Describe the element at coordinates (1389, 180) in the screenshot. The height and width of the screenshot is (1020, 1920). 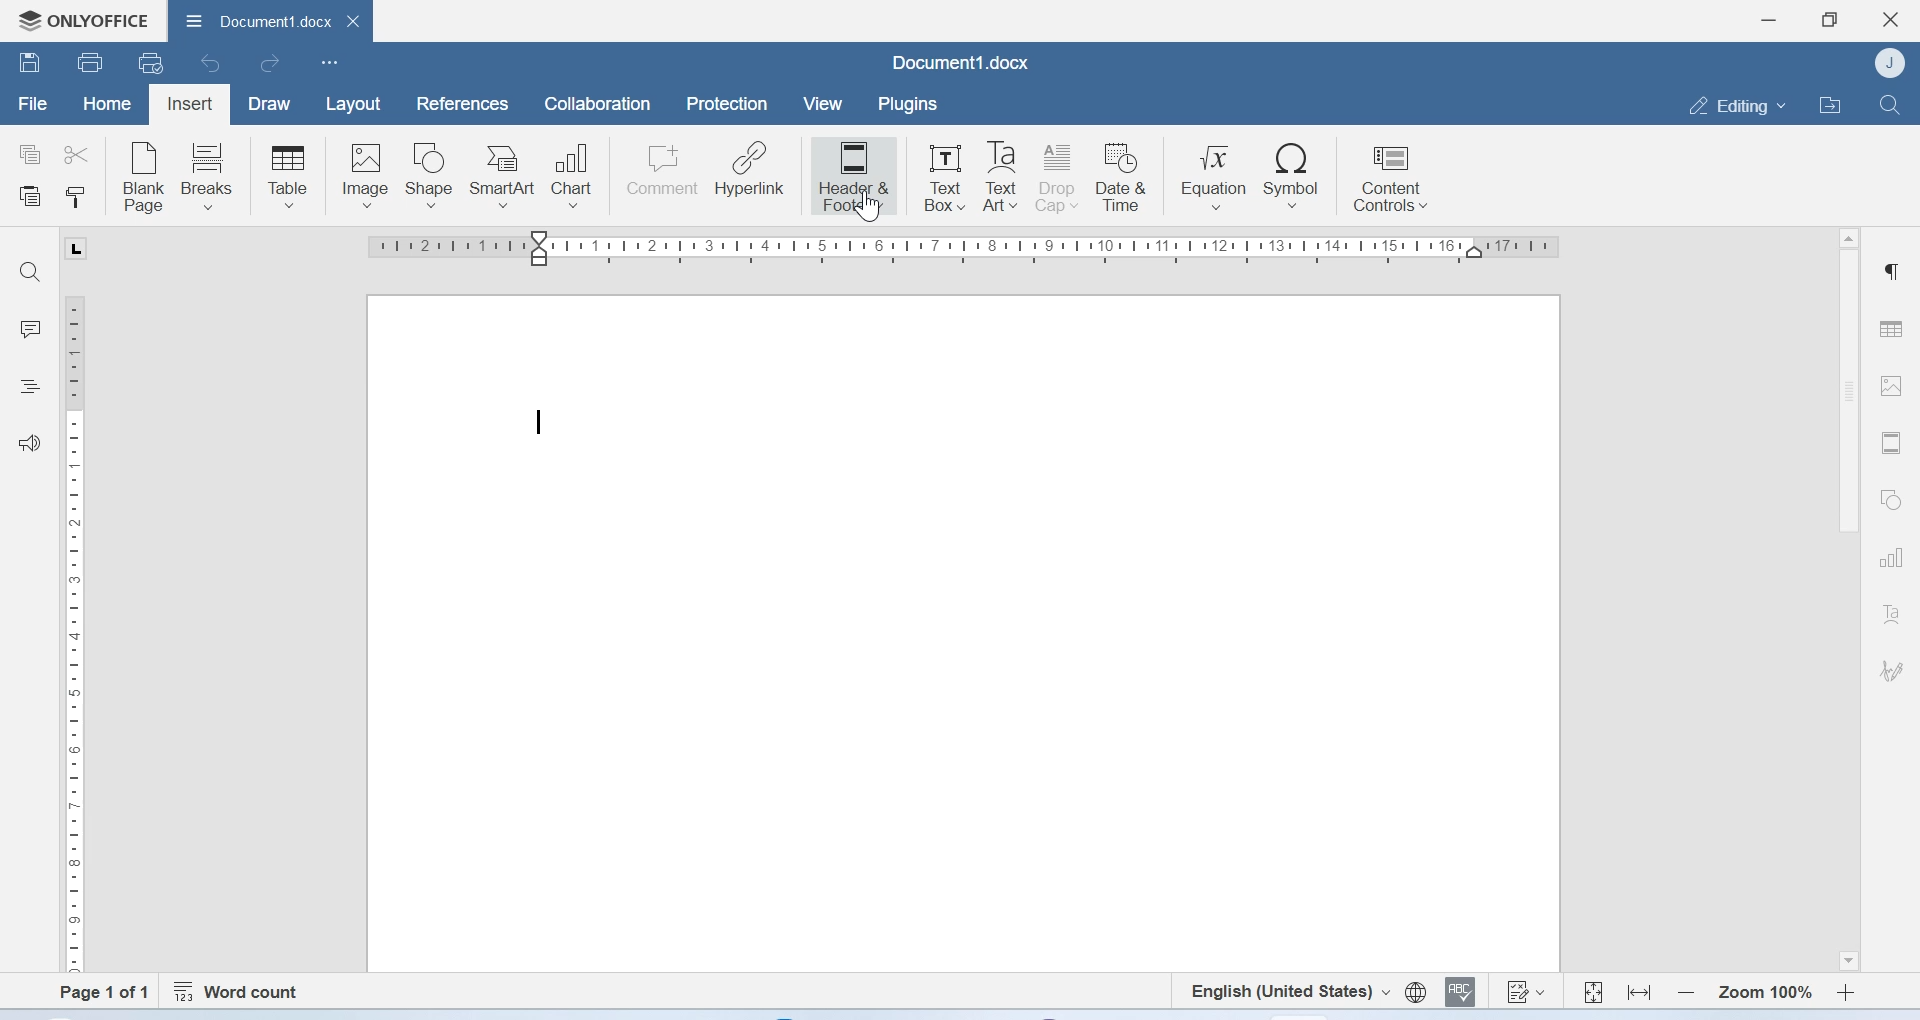
I see `Content controls` at that location.